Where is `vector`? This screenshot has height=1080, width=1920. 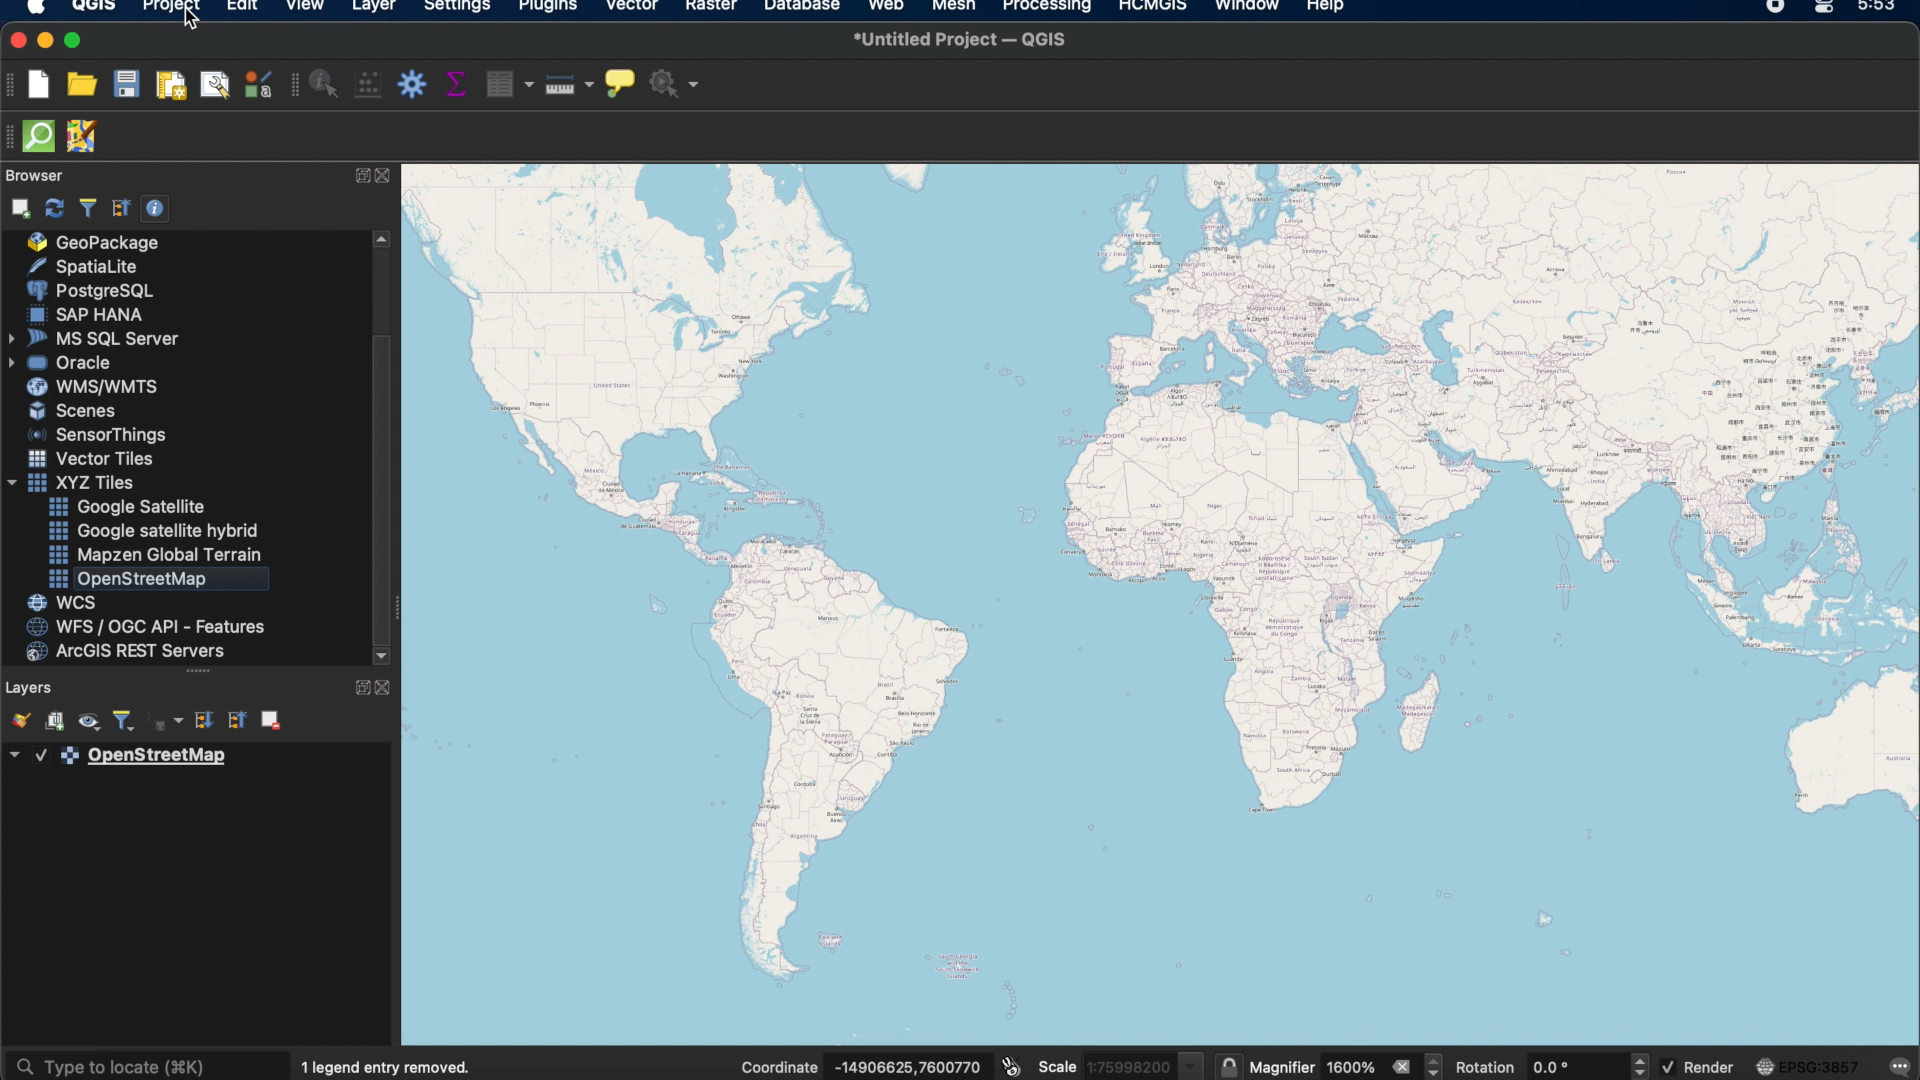 vector is located at coordinates (633, 8).